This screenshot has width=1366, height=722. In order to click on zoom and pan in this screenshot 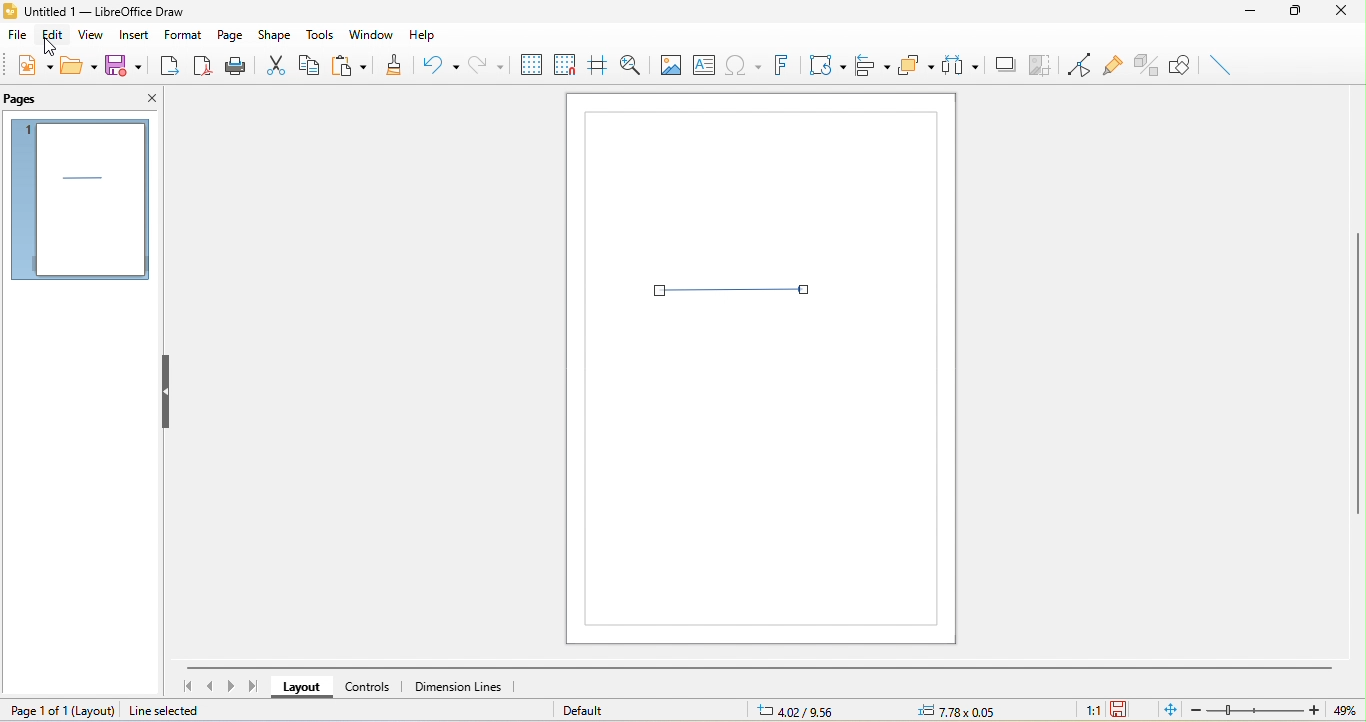, I will do `click(628, 63)`.